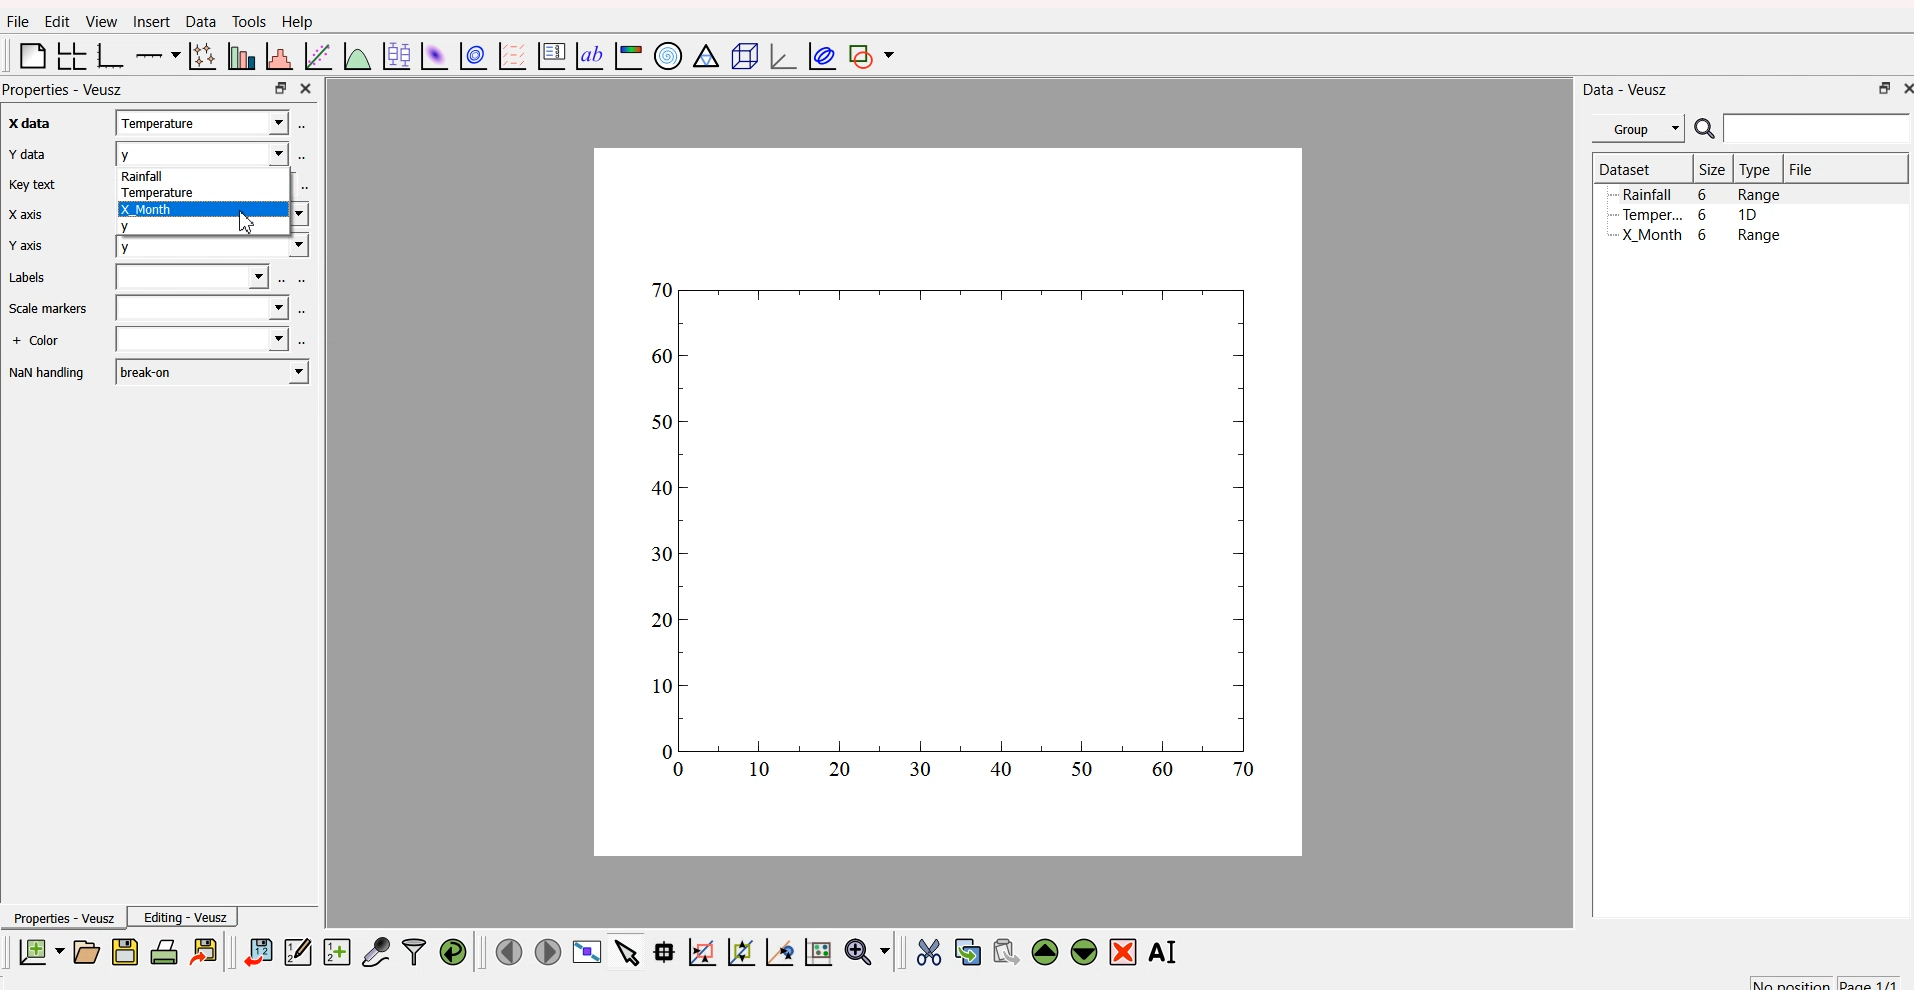 The width and height of the screenshot is (1914, 990). Describe the element at coordinates (740, 55) in the screenshot. I see `3D scene` at that location.